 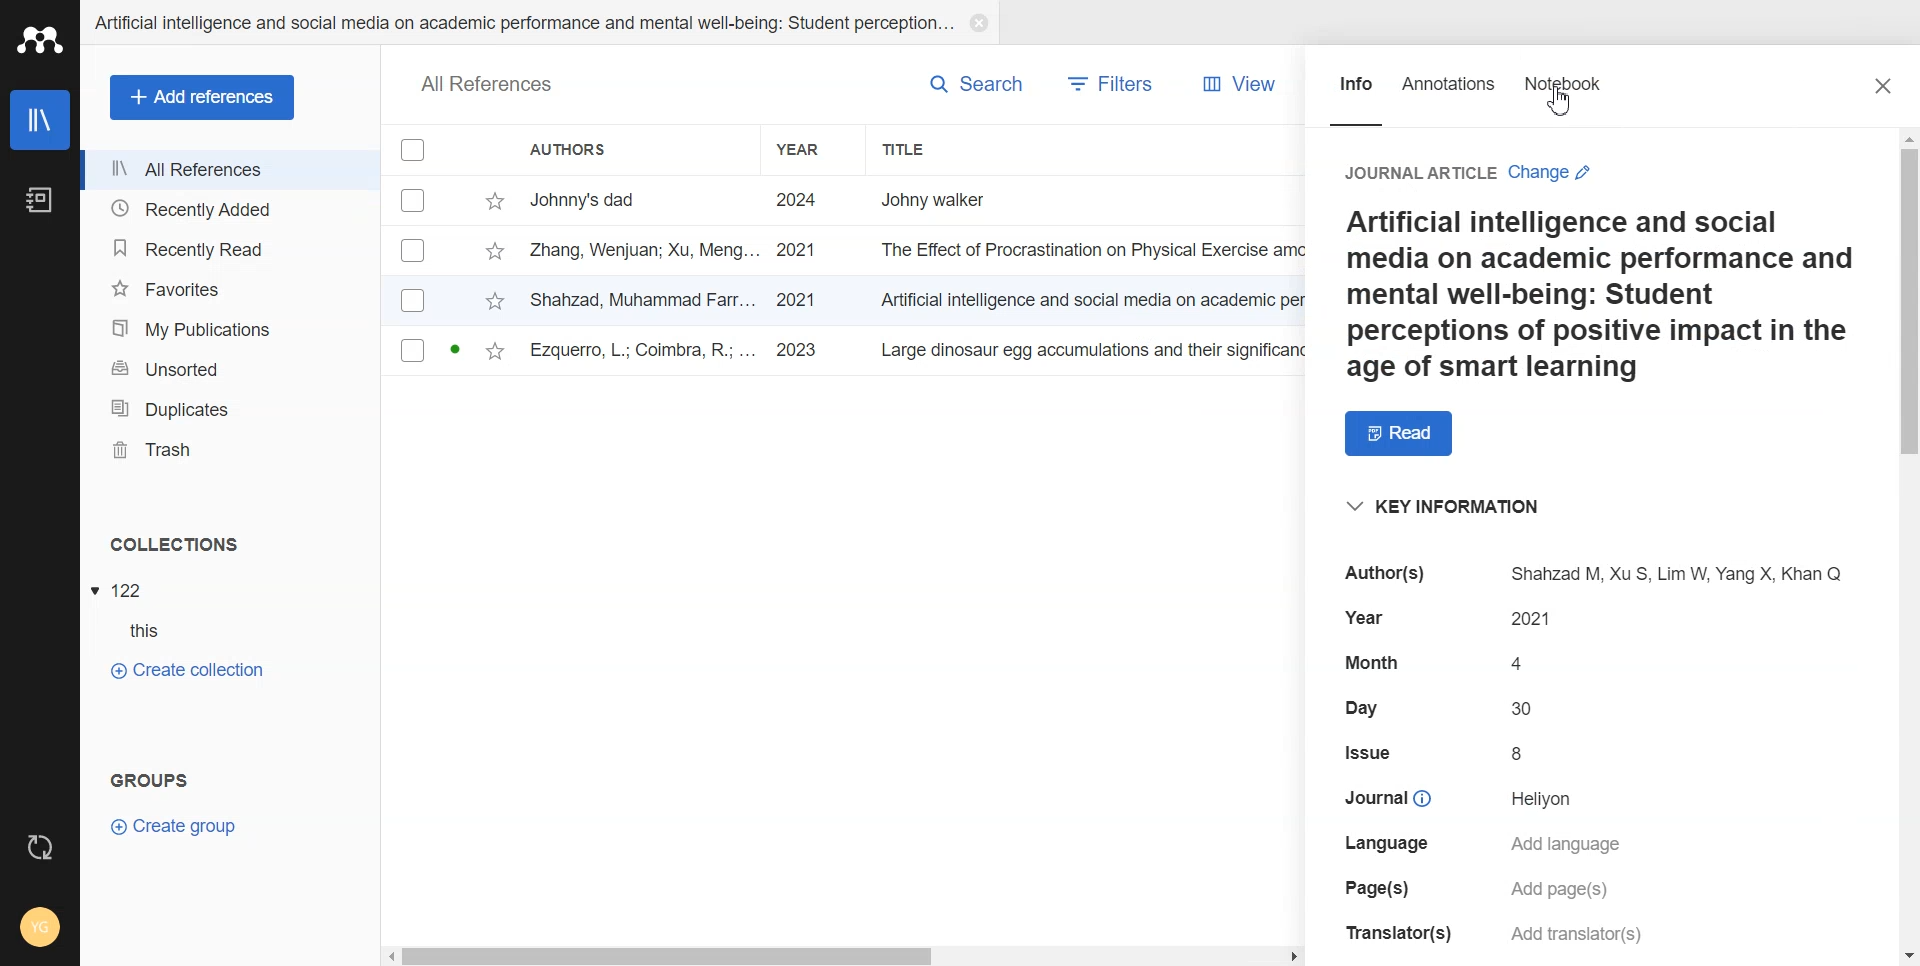 What do you see at coordinates (976, 83) in the screenshot?
I see `Search` at bounding box center [976, 83].